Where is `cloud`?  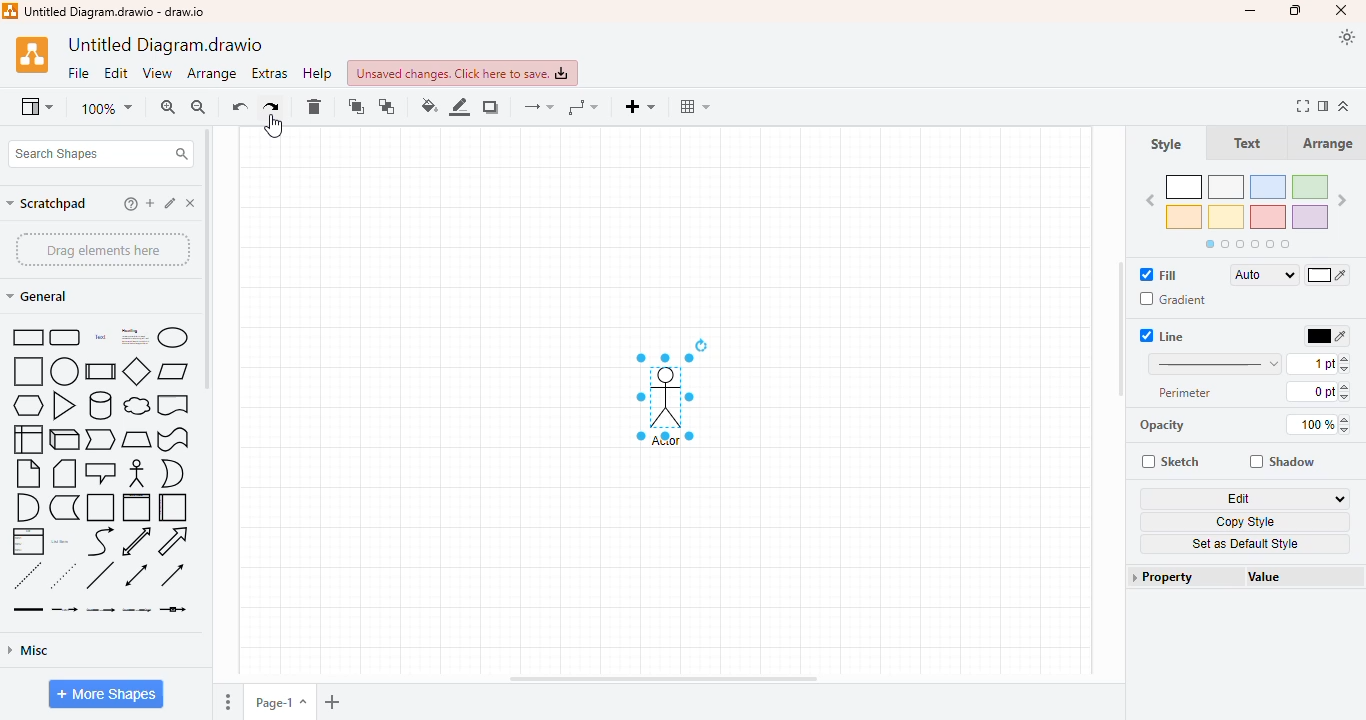 cloud is located at coordinates (136, 406).